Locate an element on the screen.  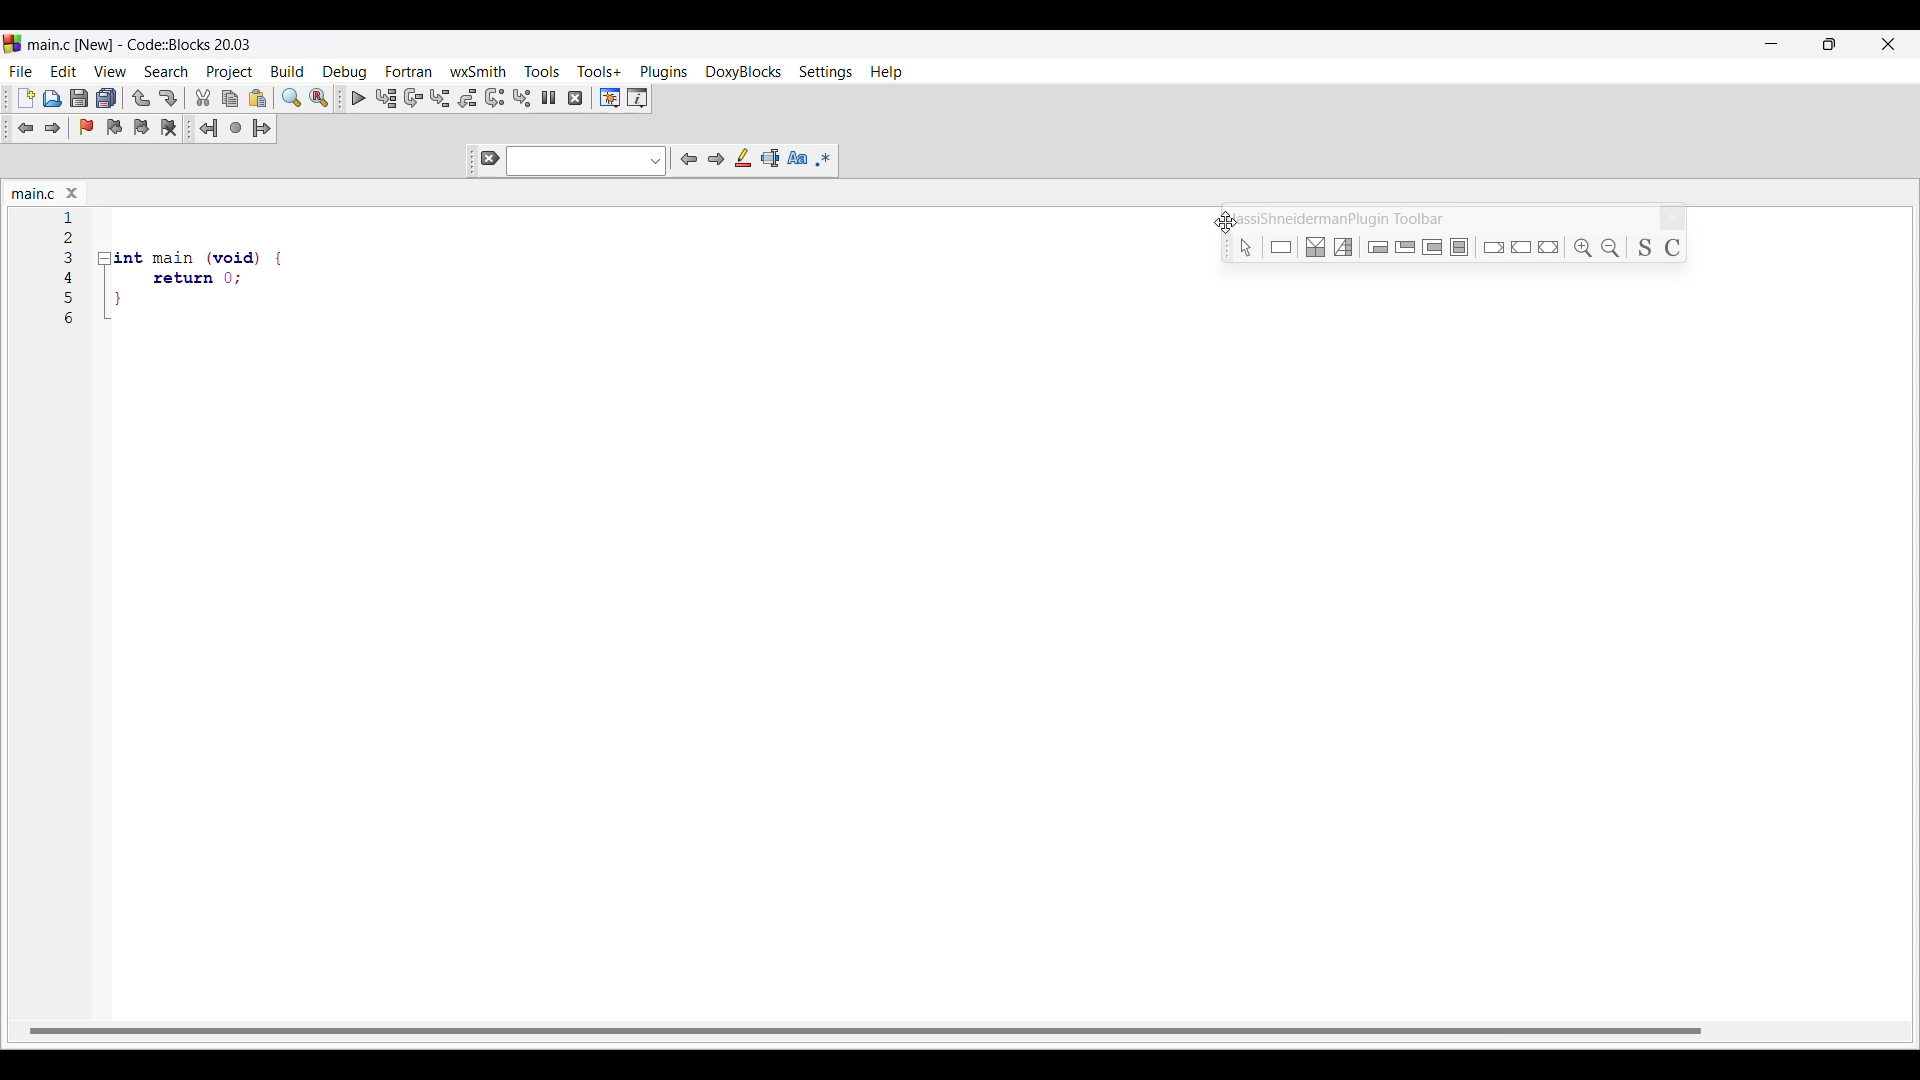
Run to cursor is located at coordinates (386, 99).